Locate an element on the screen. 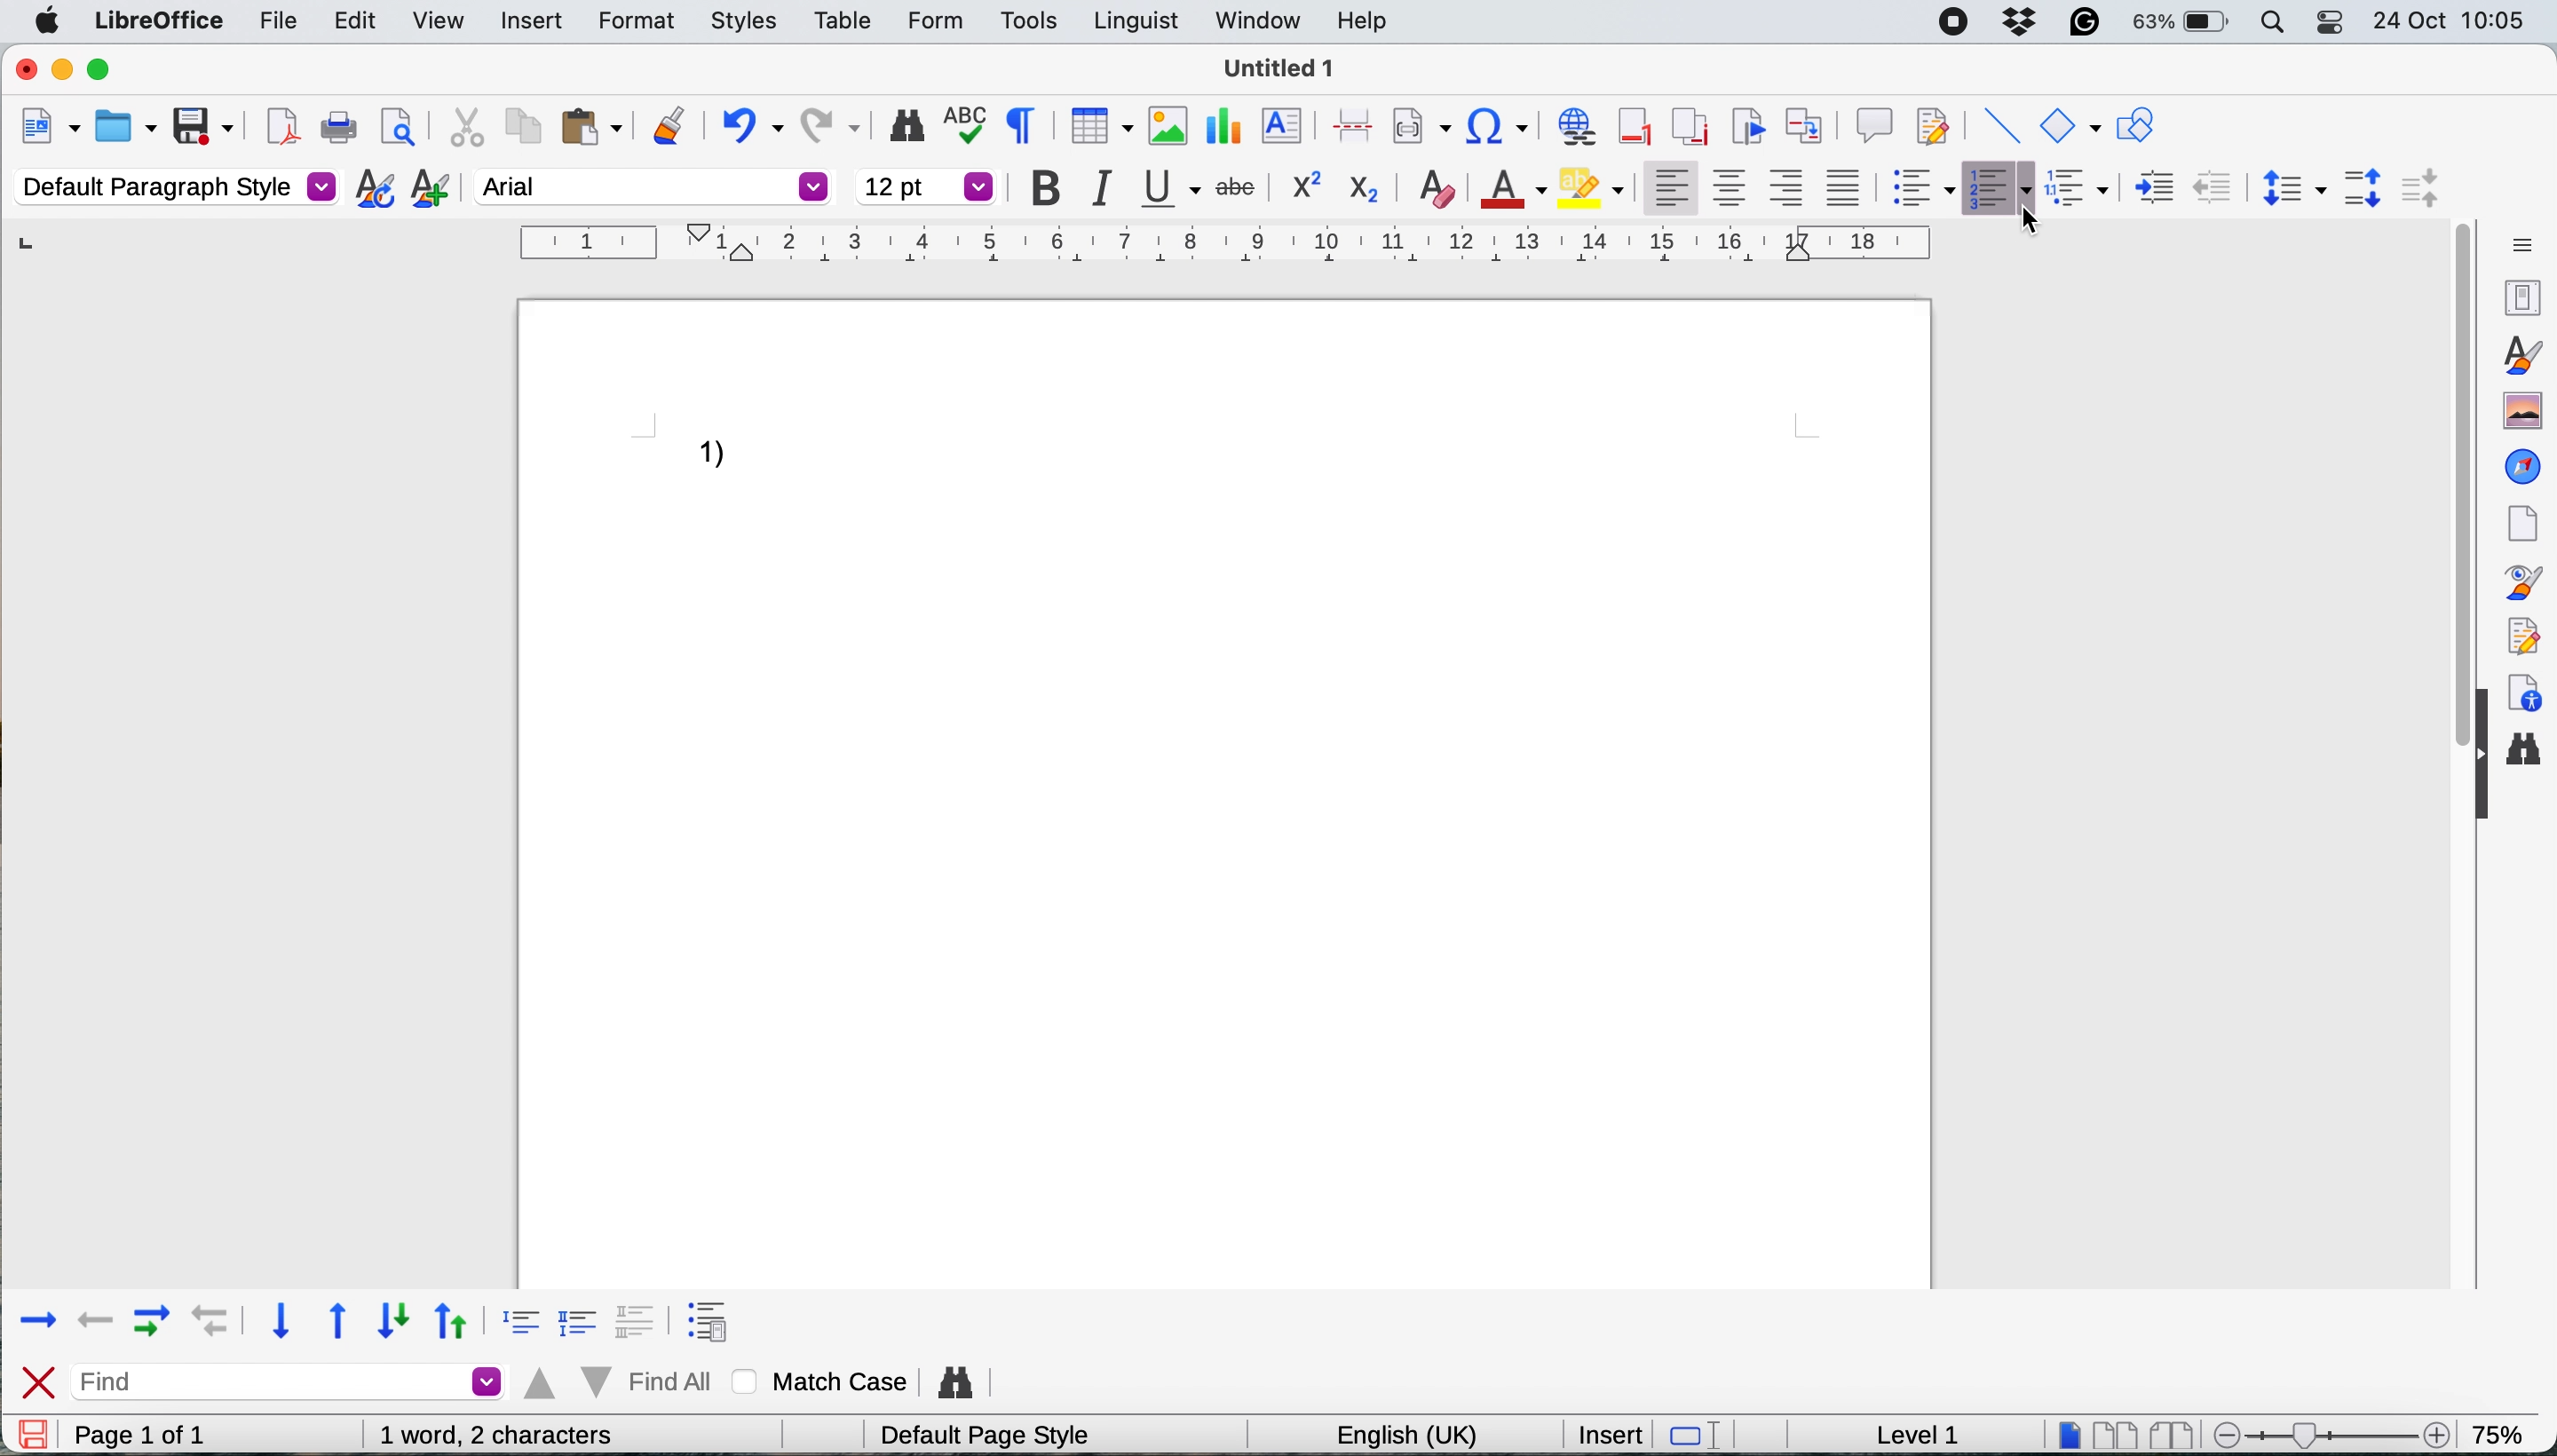 The width and height of the screenshot is (2557, 1456). accessibility checks is located at coordinates (2522, 693).